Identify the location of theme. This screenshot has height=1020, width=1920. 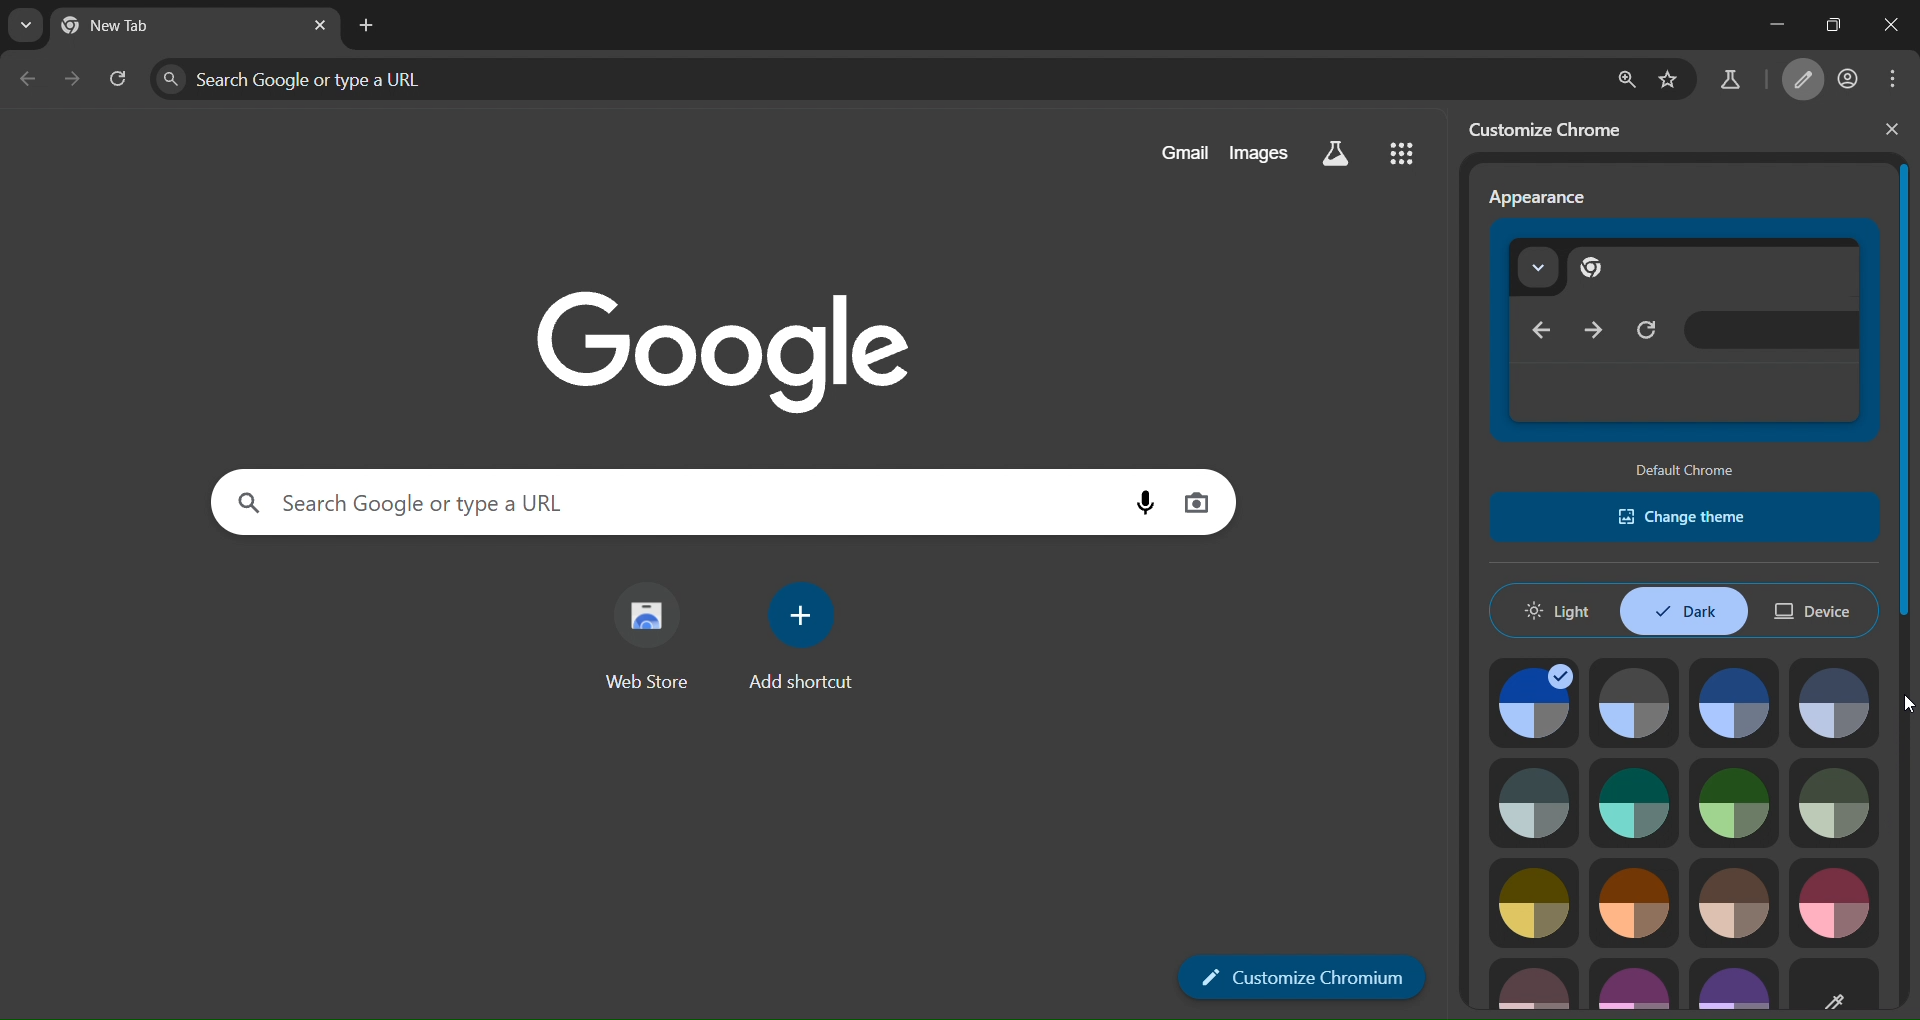
(1532, 900).